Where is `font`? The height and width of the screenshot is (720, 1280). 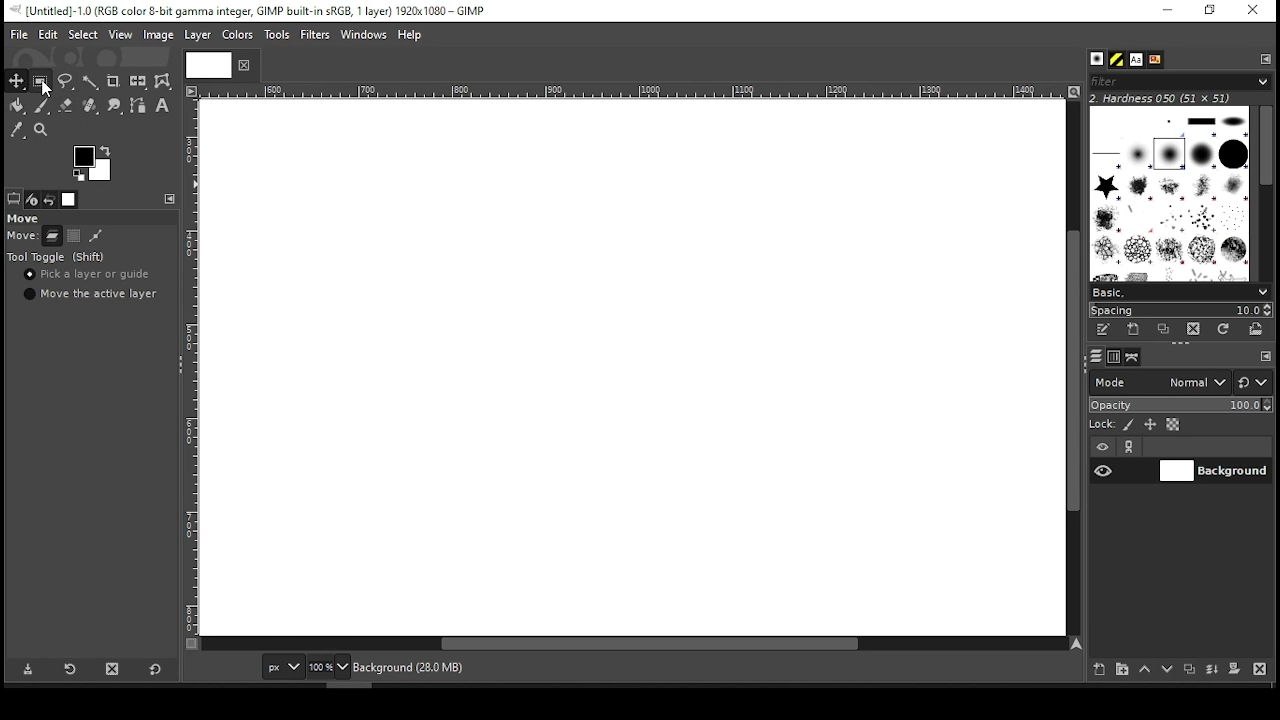
font is located at coordinates (1135, 60).